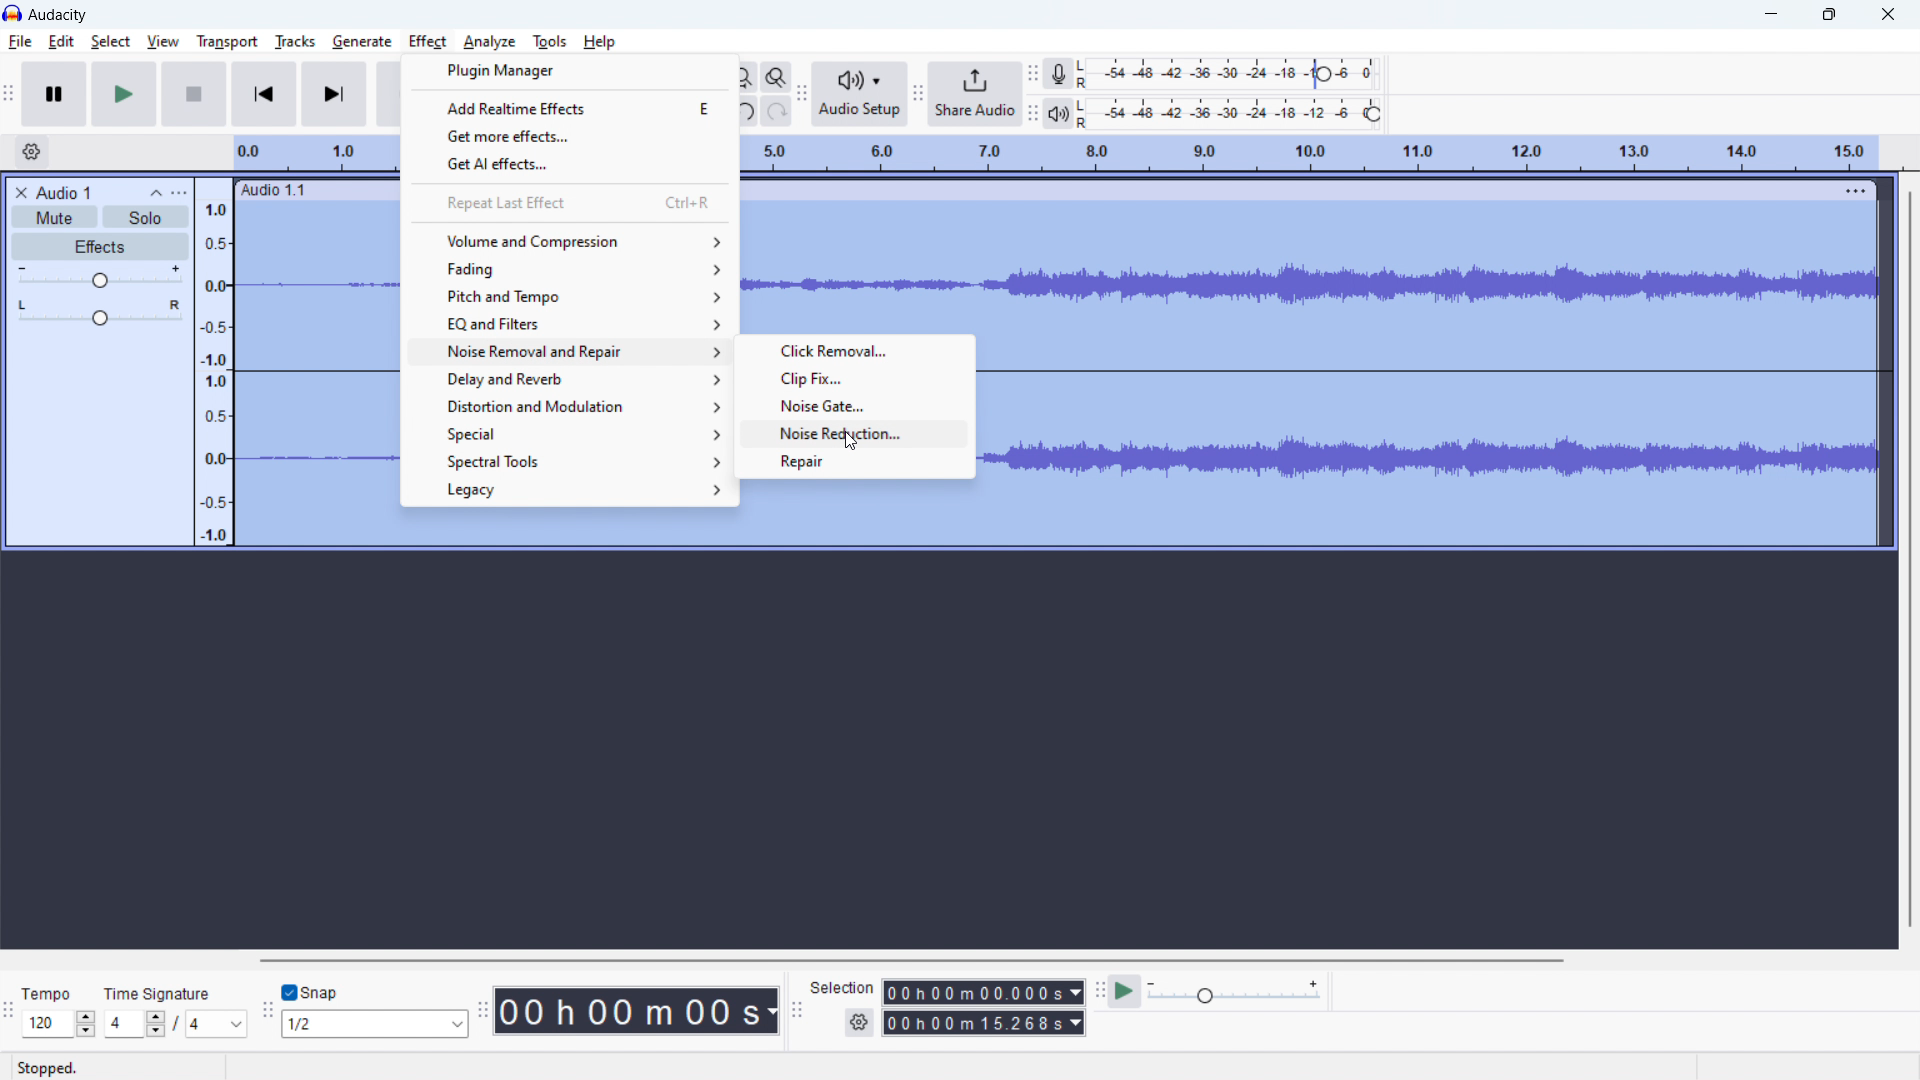 Image resolution: width=1920 pixels, height=1080 pixels. What do you see at coordinates (1032, 113) in the screenshot?
I see `playback meter toolbar` at bounding box center [1032, 113].